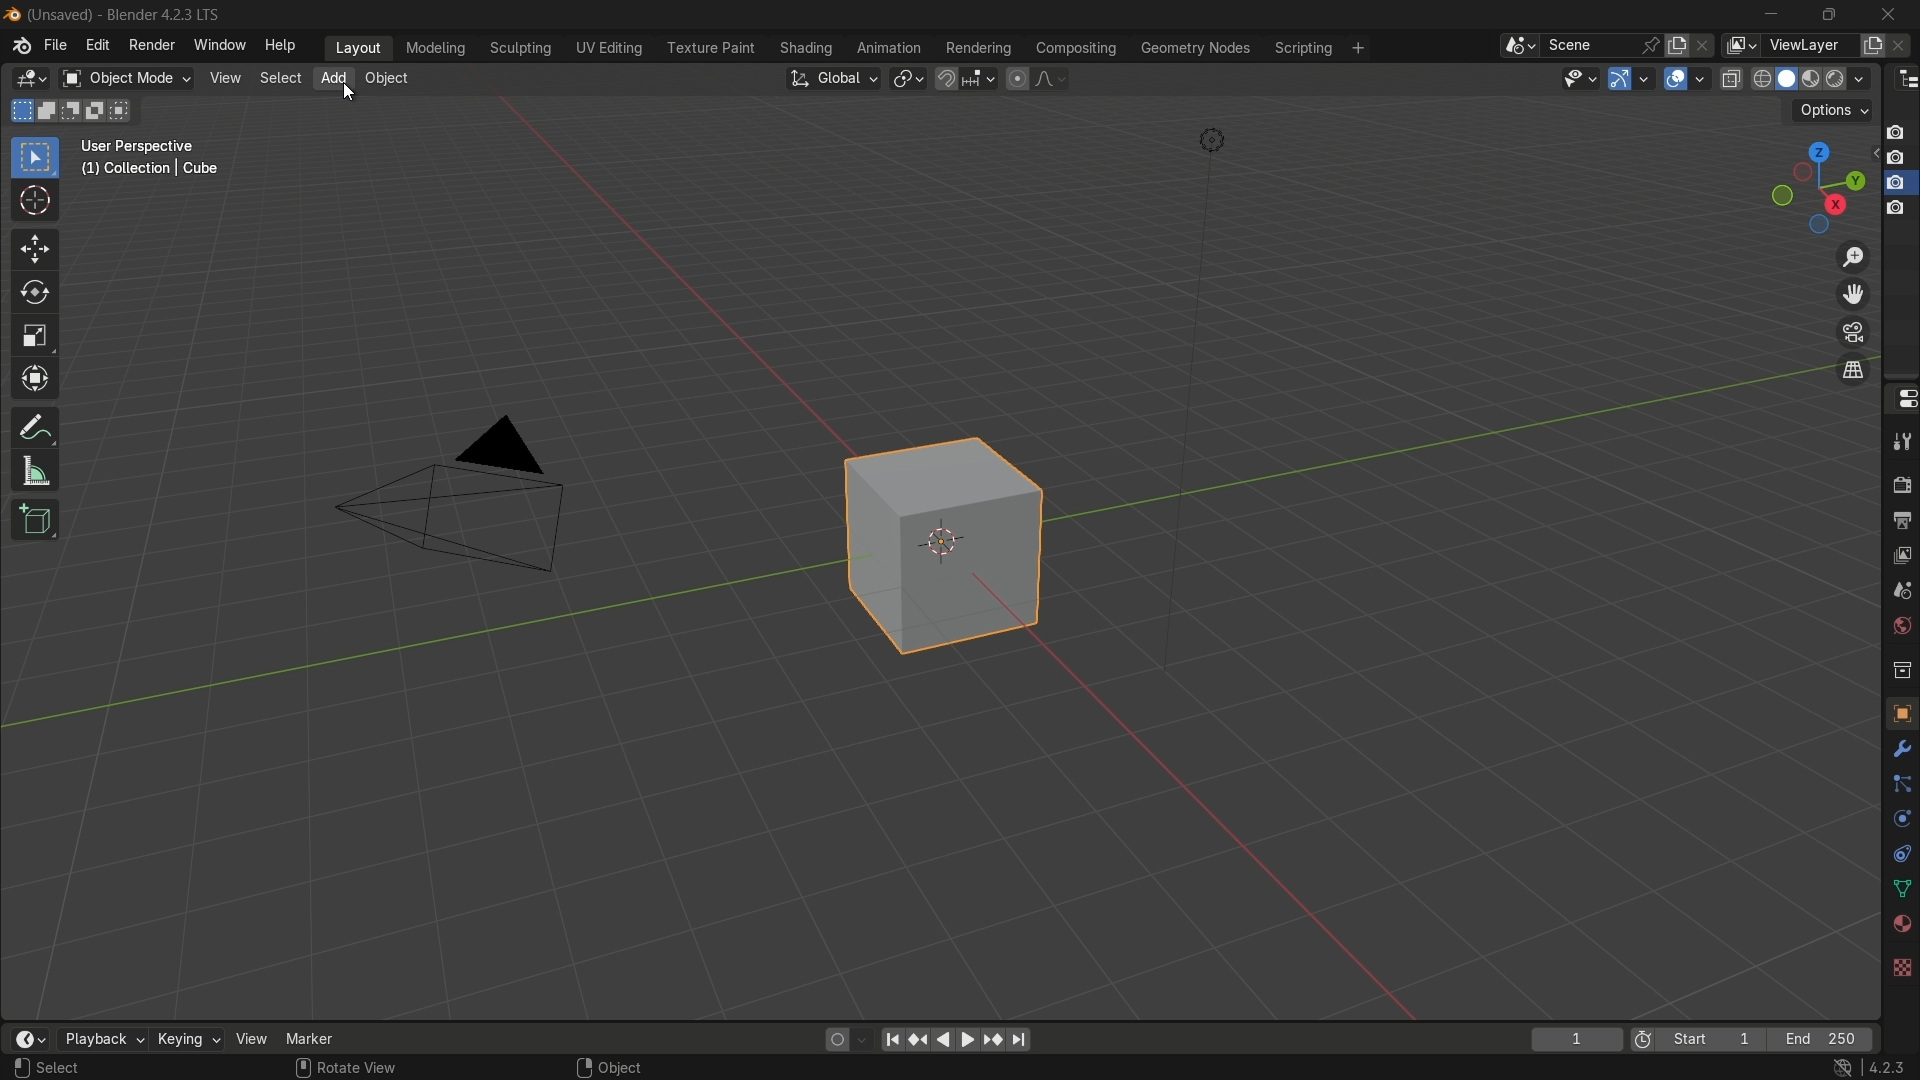  Describe the element at coordinates (907, 77) in the screenshot. I see `transform pivot table` at that location.